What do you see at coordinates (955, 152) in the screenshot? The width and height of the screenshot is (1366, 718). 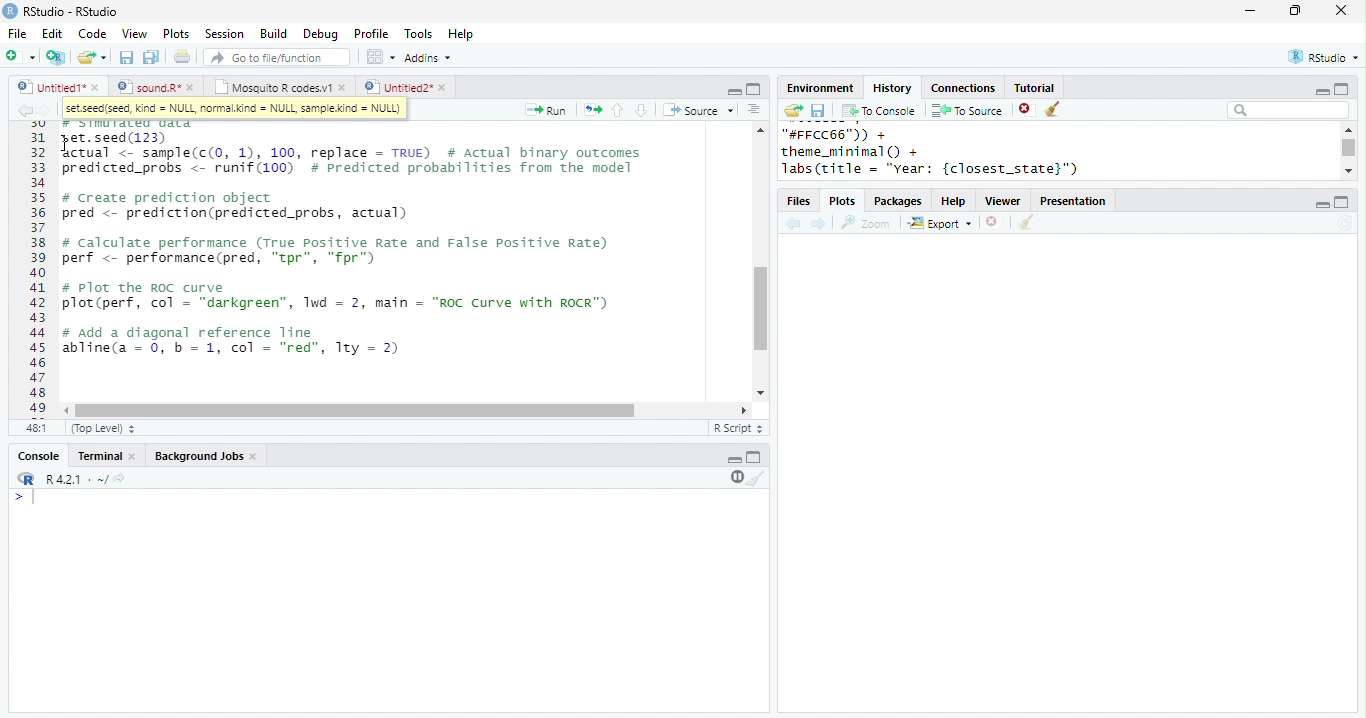 I see `"#FFCC66")) +theme_minimal() +labs(title = "year: {closest_state}")` at bounding box center [955, 152].